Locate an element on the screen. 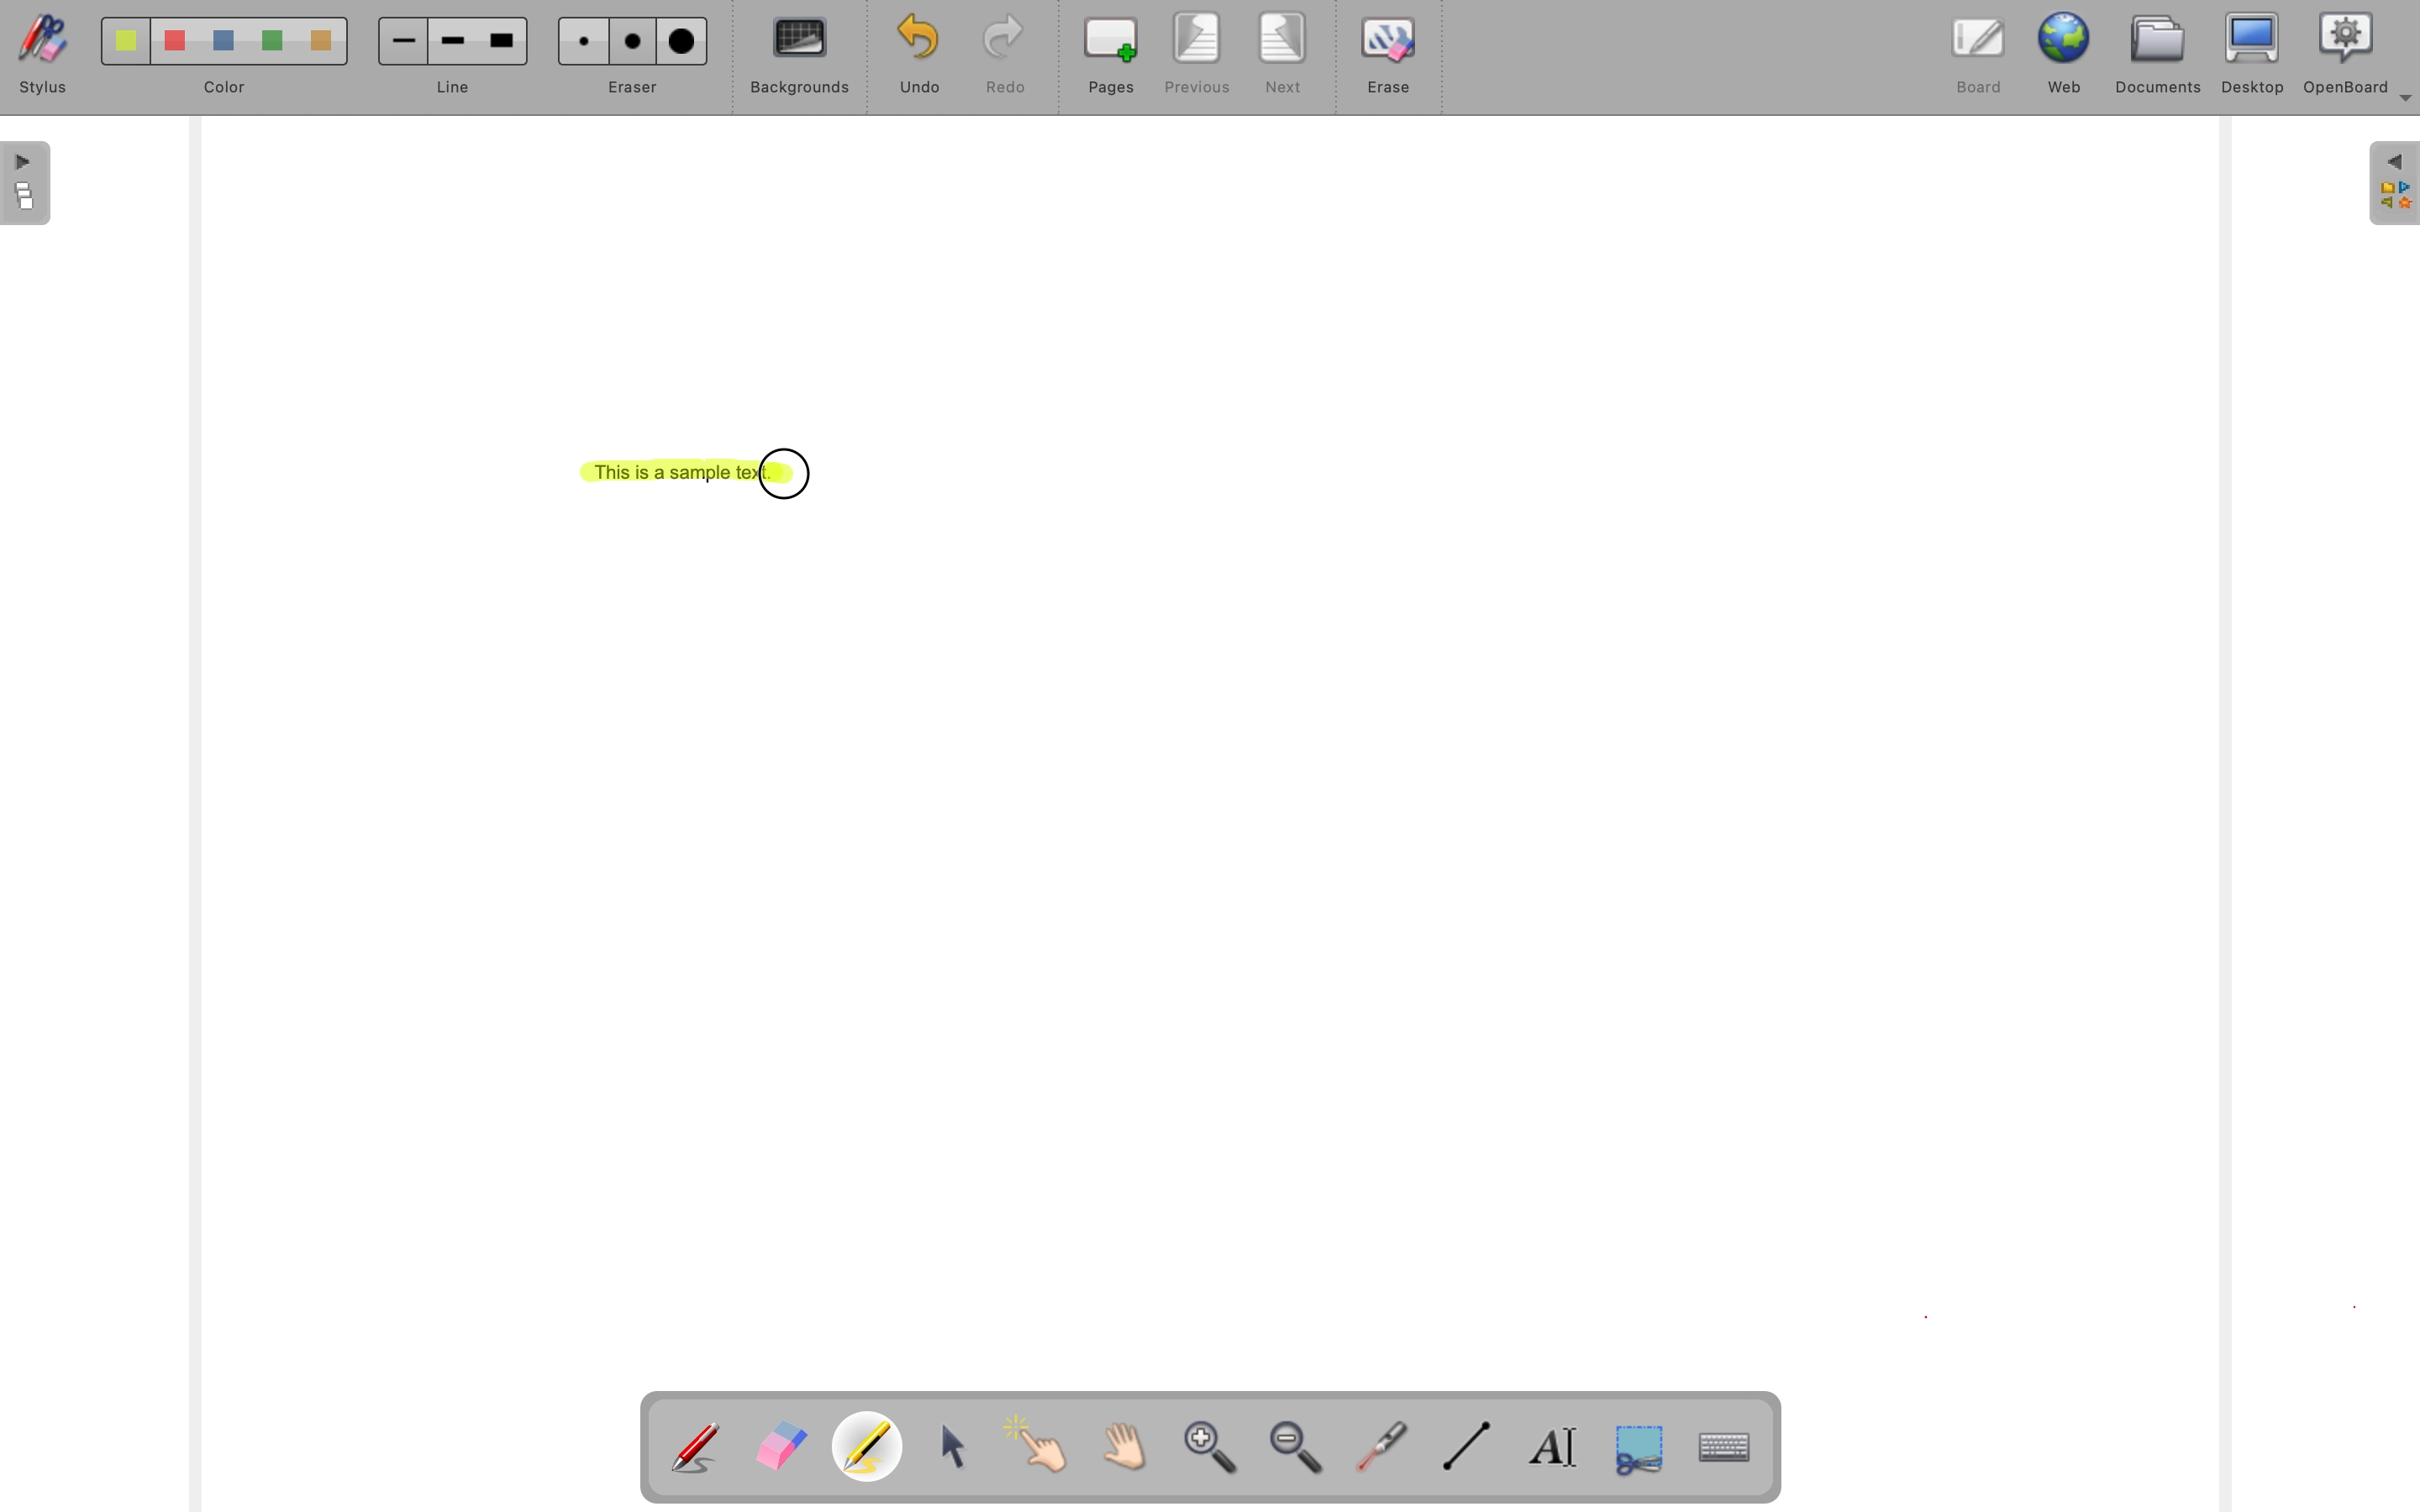 Image resolution: width=2420 pixels, height=1512 pixels. Color 3 is located at coordinates (225, 41).